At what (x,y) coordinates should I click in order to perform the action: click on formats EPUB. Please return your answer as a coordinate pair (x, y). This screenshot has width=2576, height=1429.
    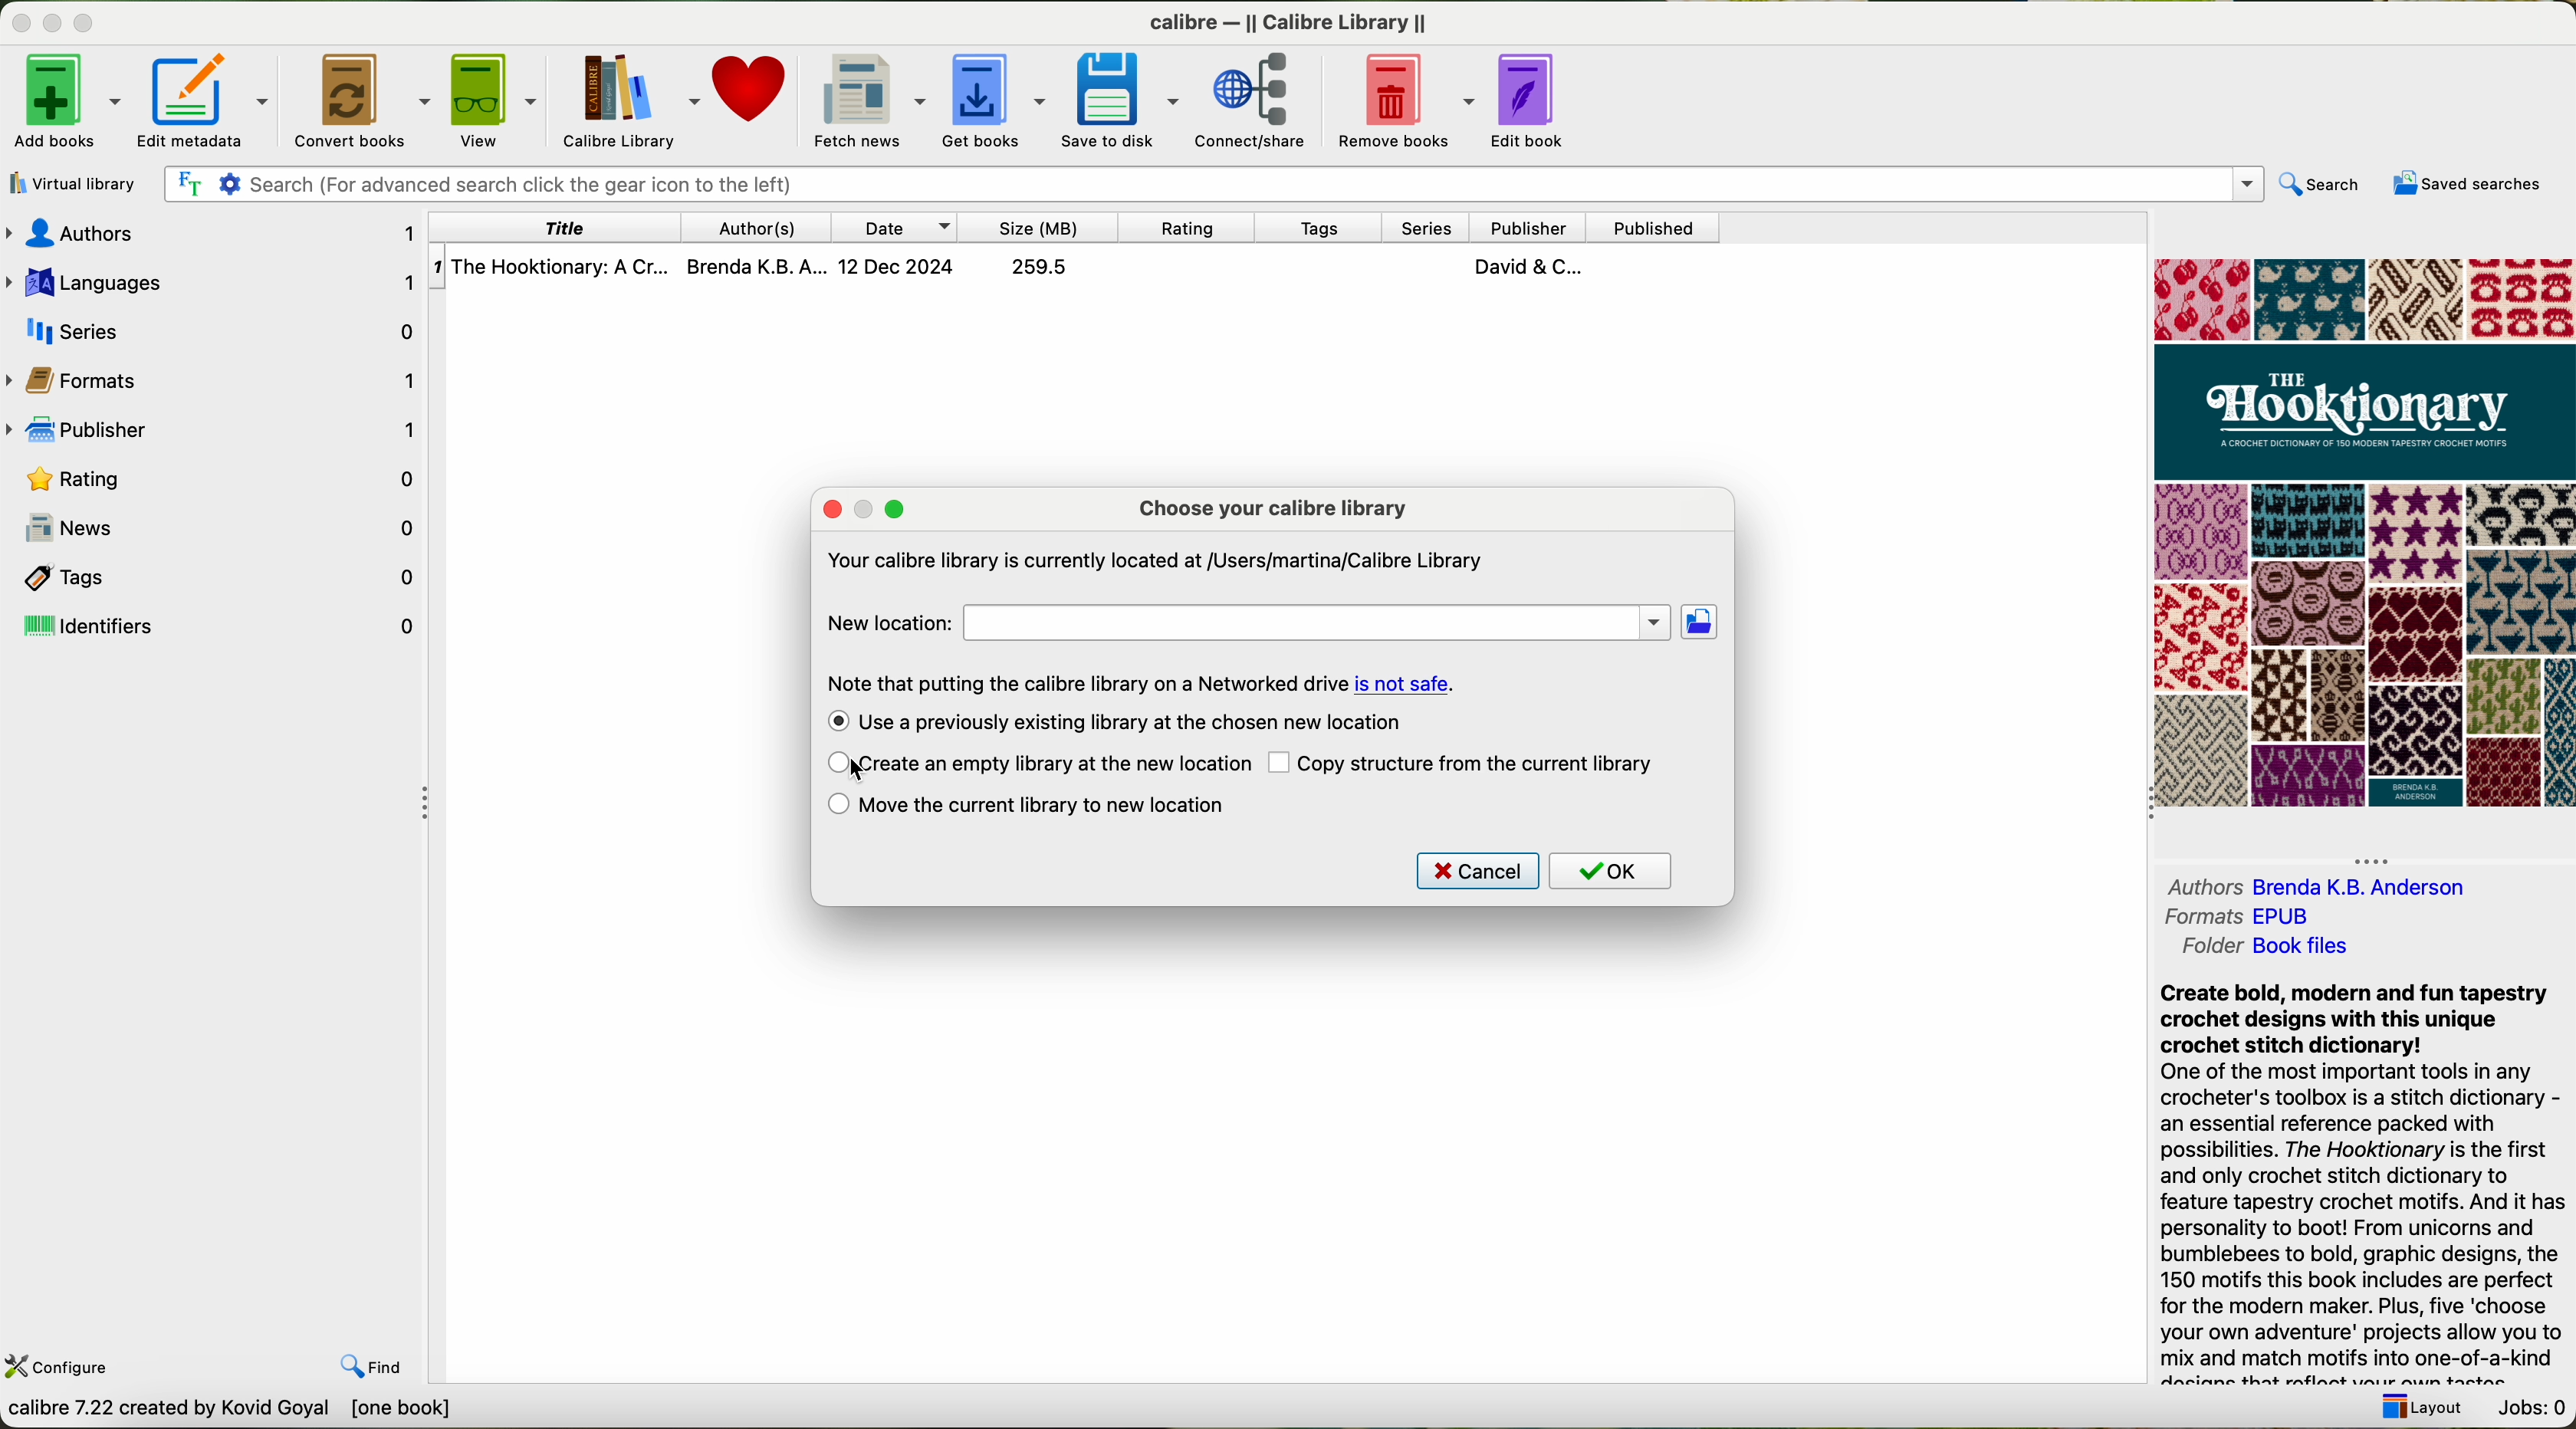
    Looking at the image, I should click on (2235, 917).